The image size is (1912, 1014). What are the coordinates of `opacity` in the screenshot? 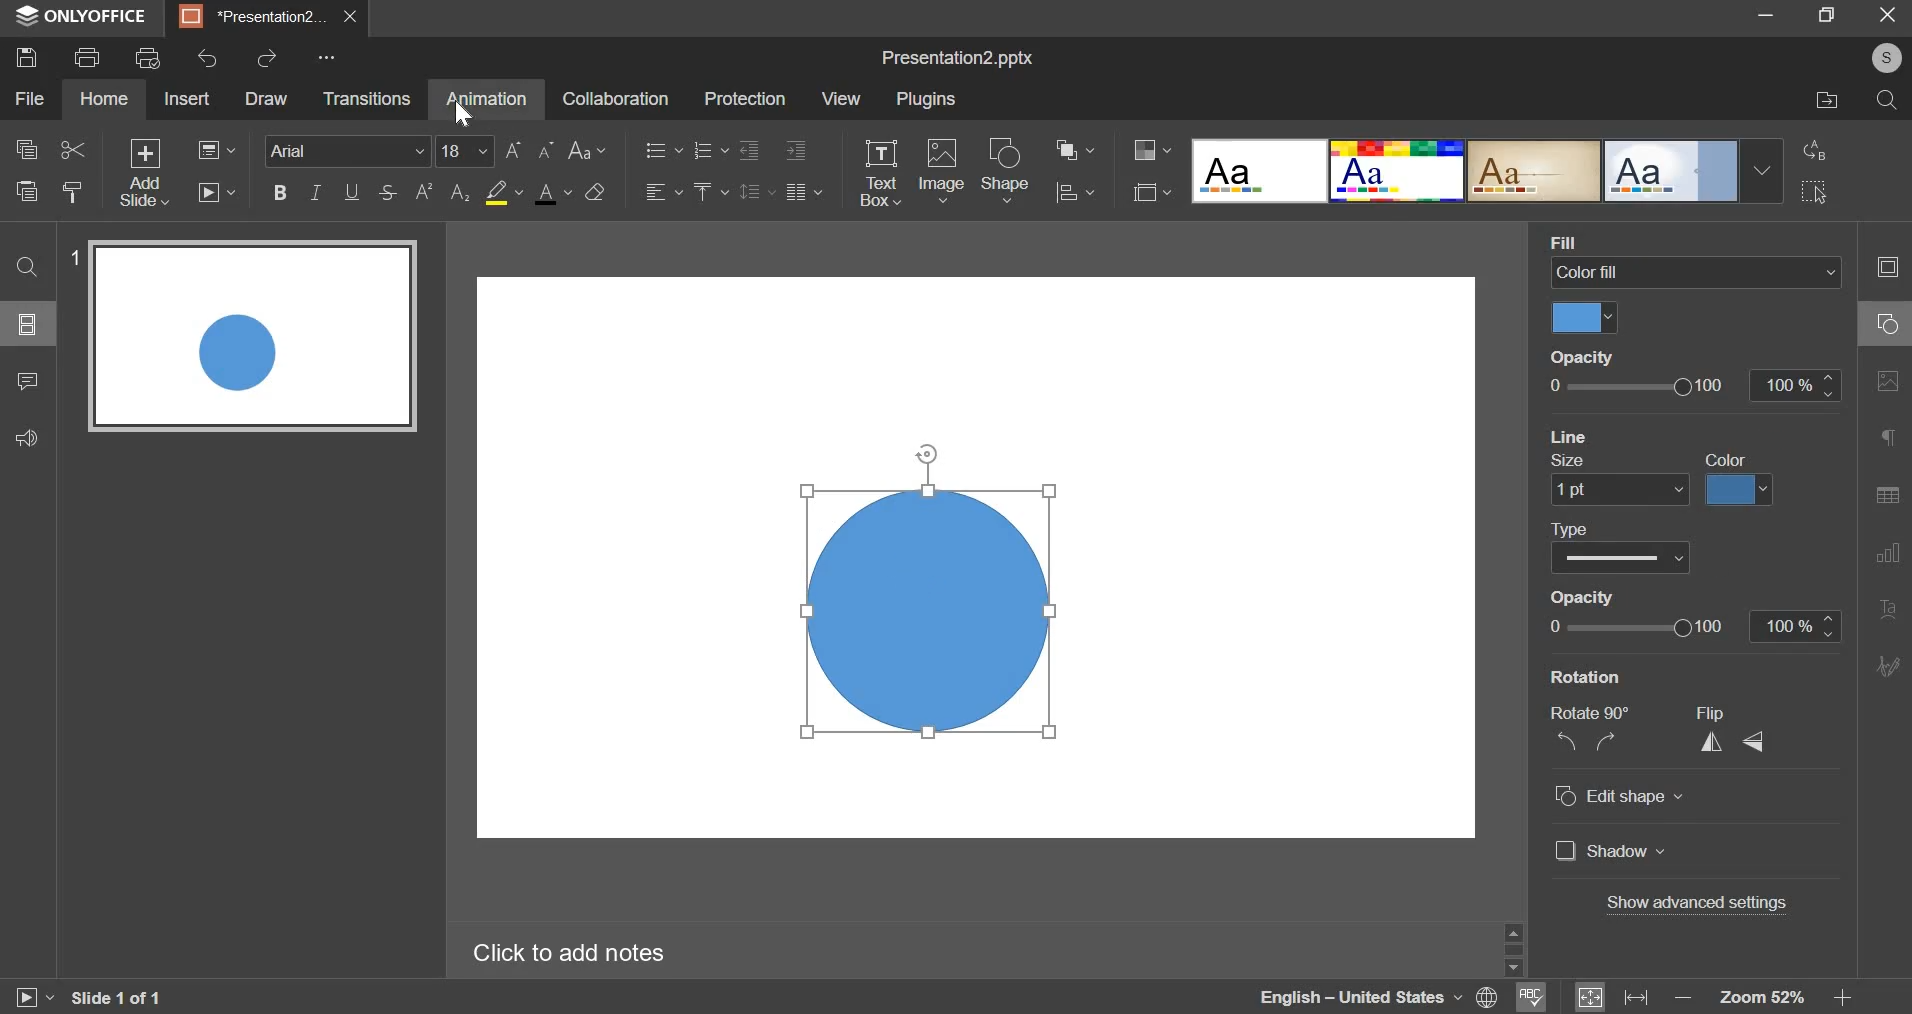 It's located at (1580, 464).